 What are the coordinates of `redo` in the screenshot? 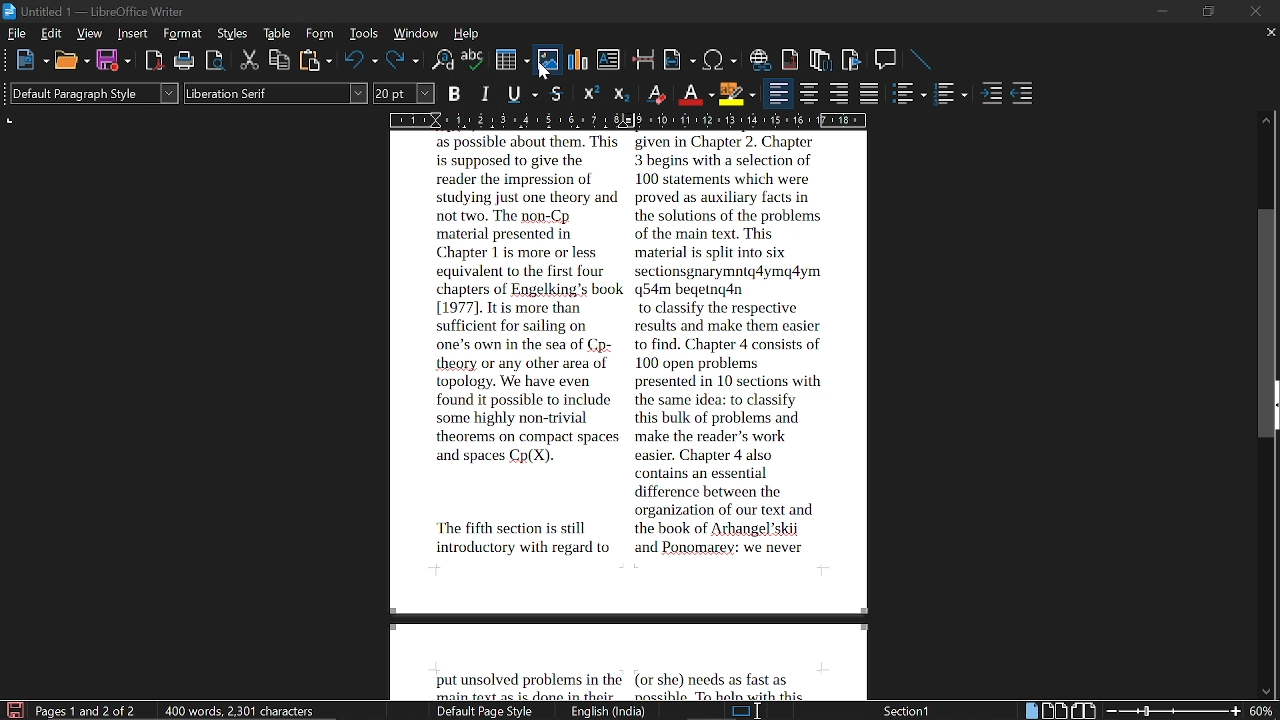 It's located at (402, 62).